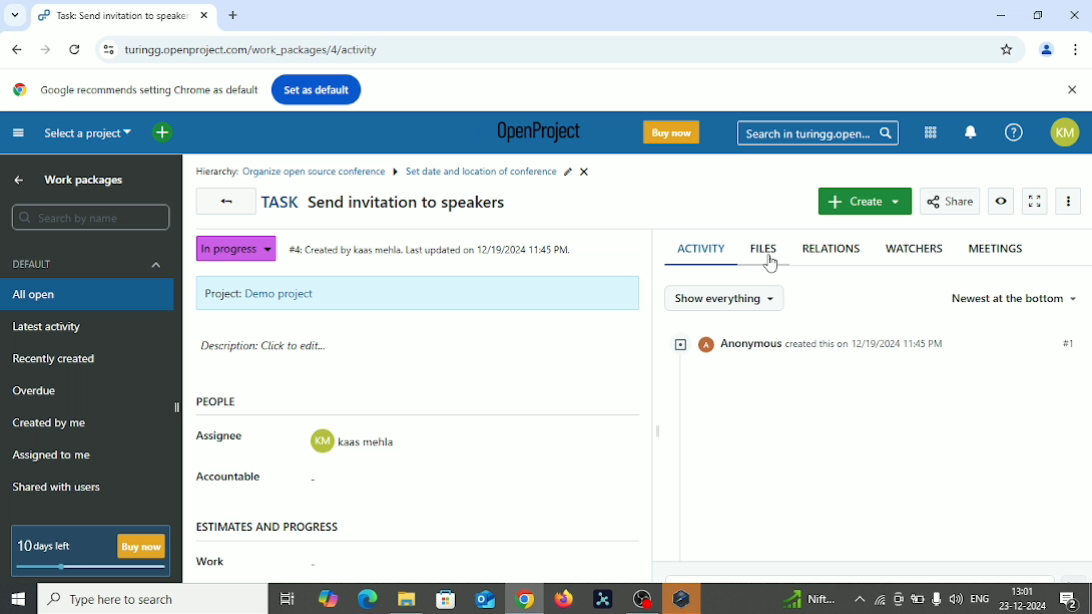  I want to click on Copilot, so click(330, 597).